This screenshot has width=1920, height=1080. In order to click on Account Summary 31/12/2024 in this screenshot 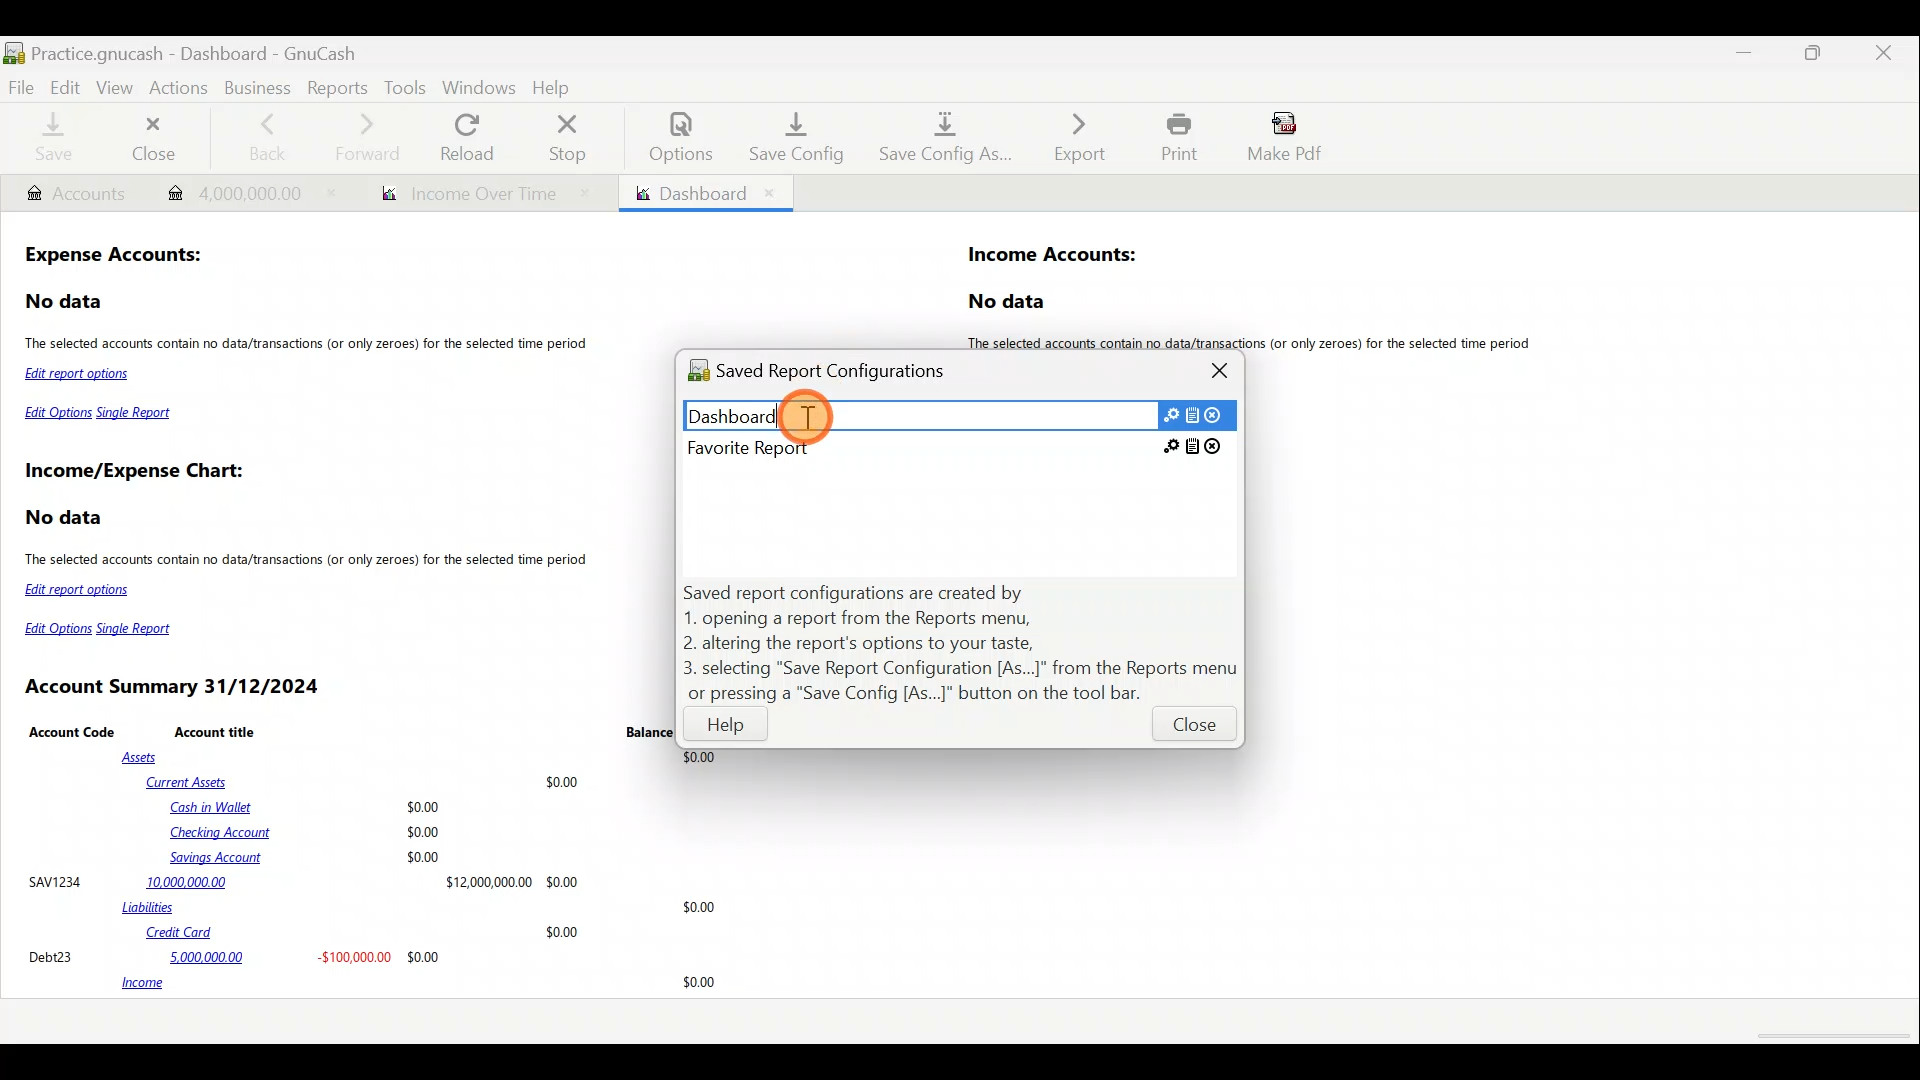, I will do `click(176, 687)`.